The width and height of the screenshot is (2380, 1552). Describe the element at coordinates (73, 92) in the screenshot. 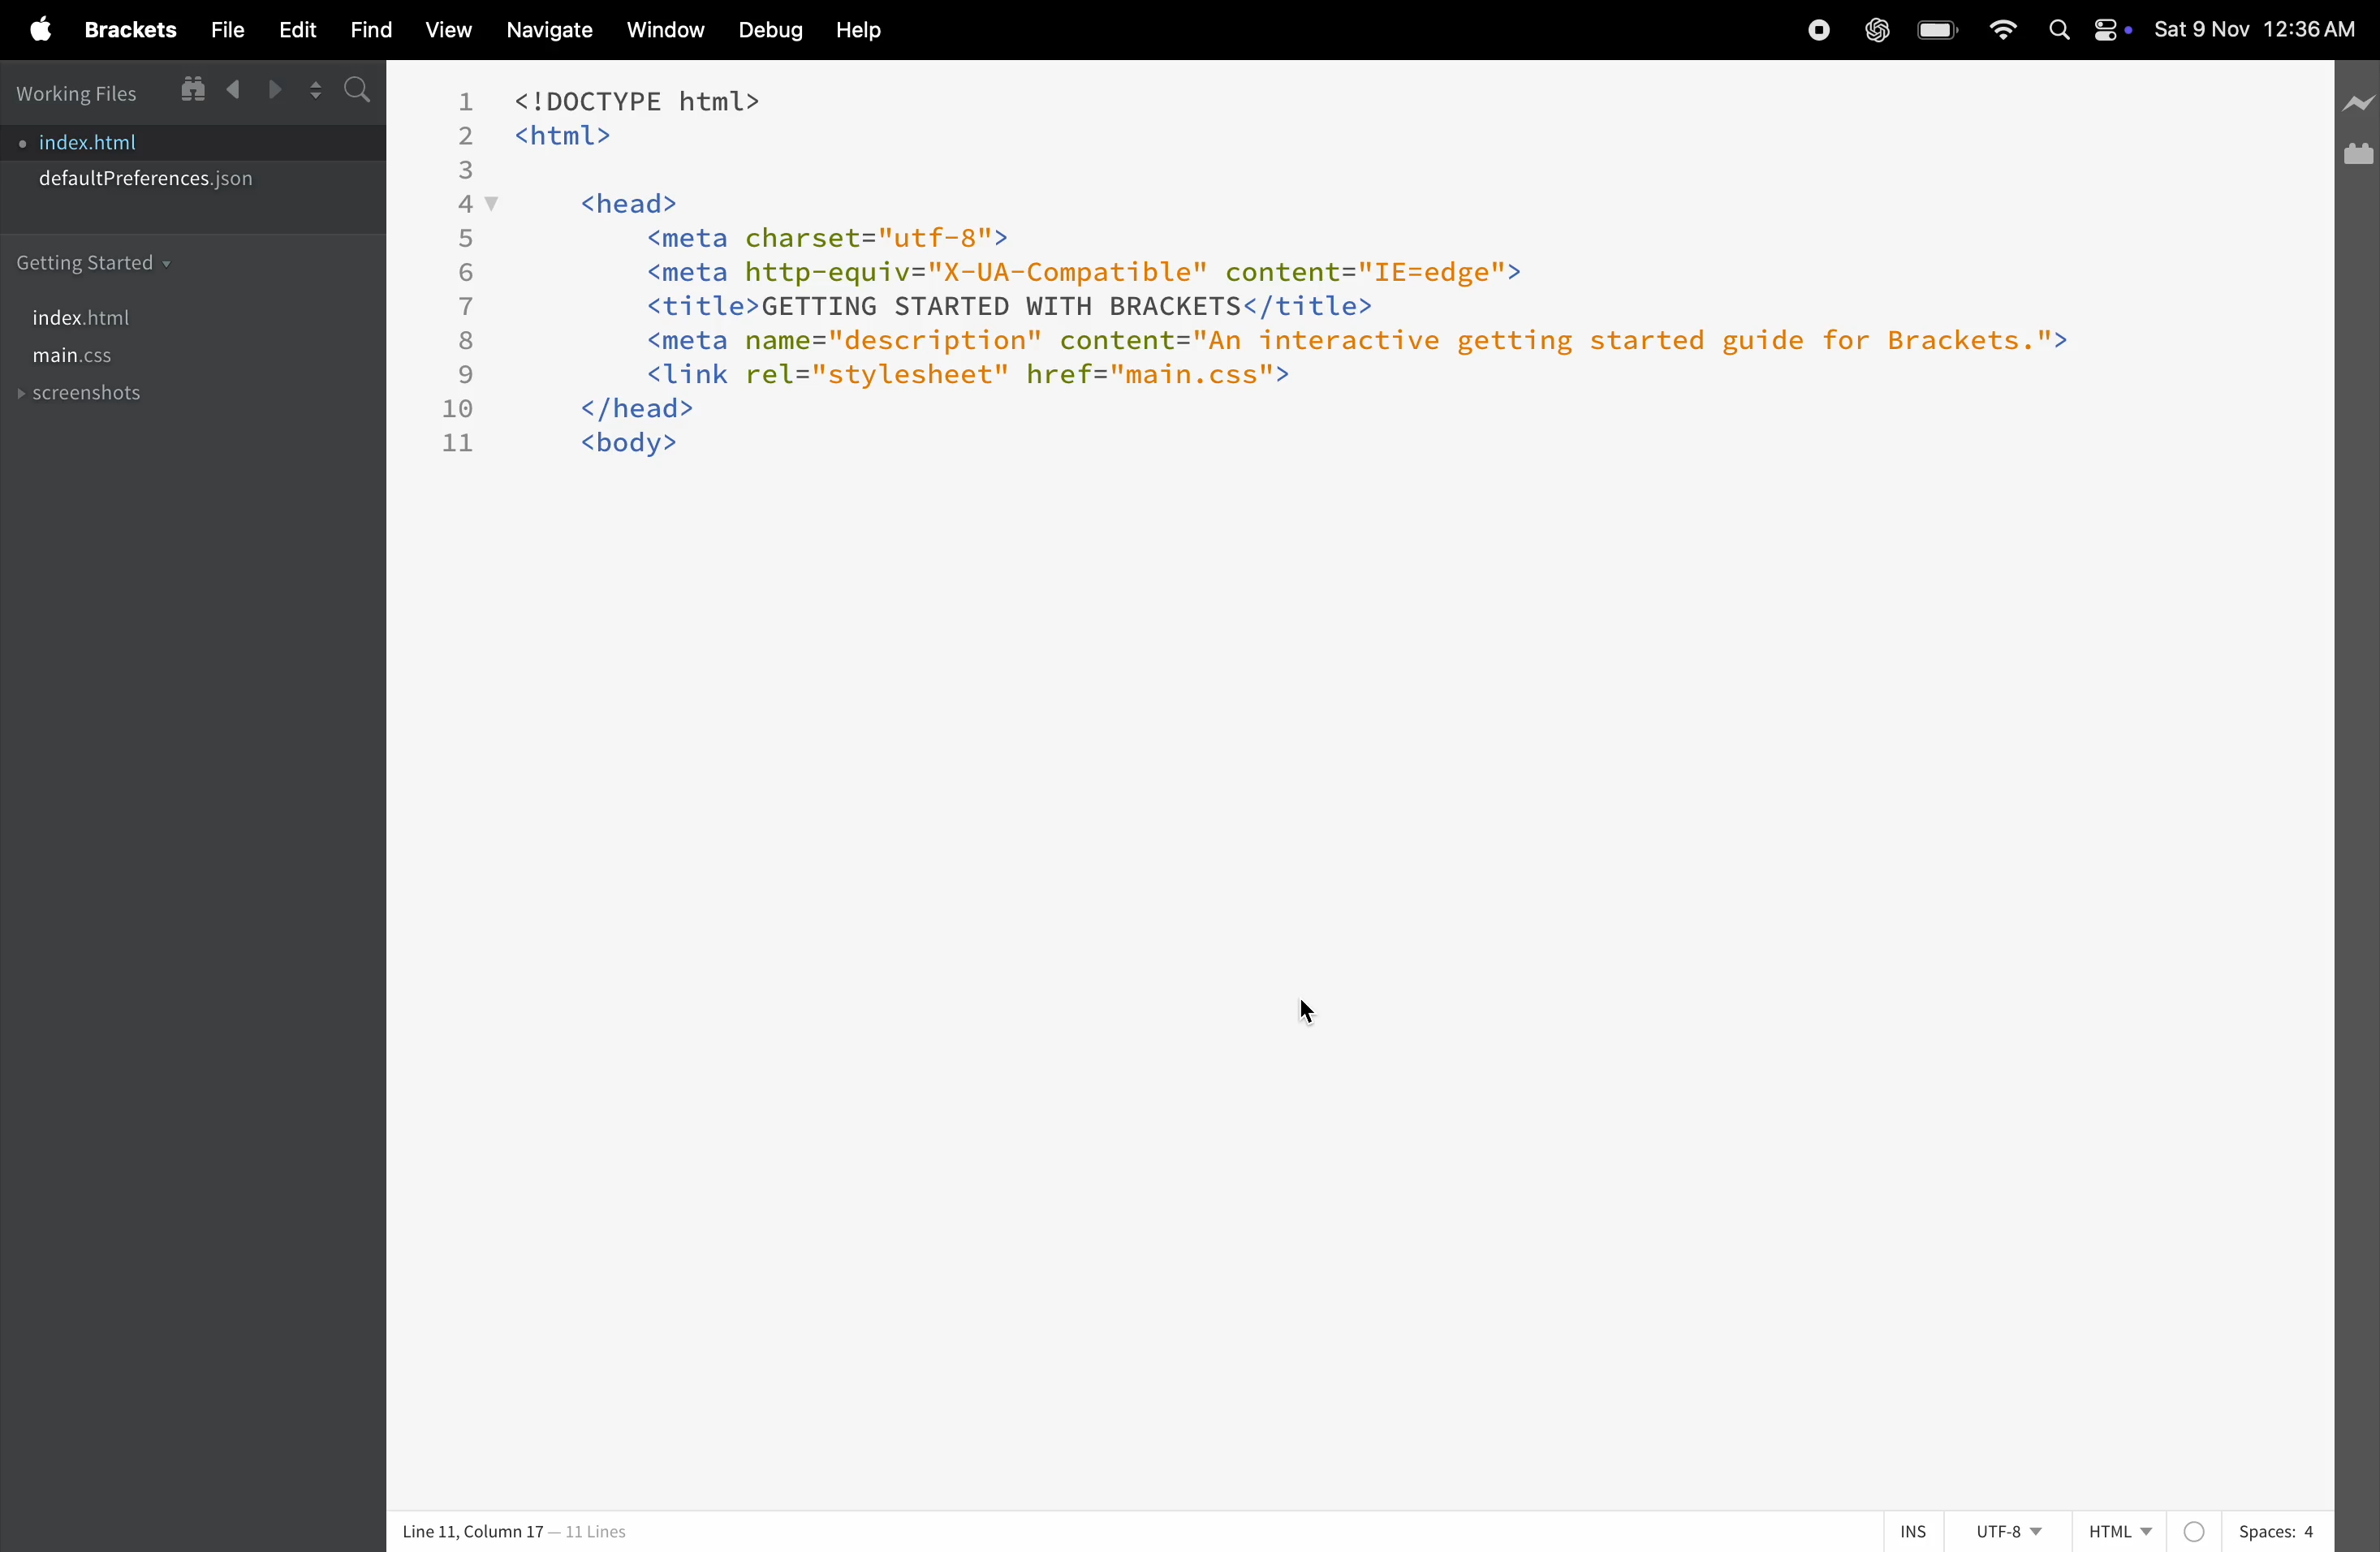

I see `working files` at that location.